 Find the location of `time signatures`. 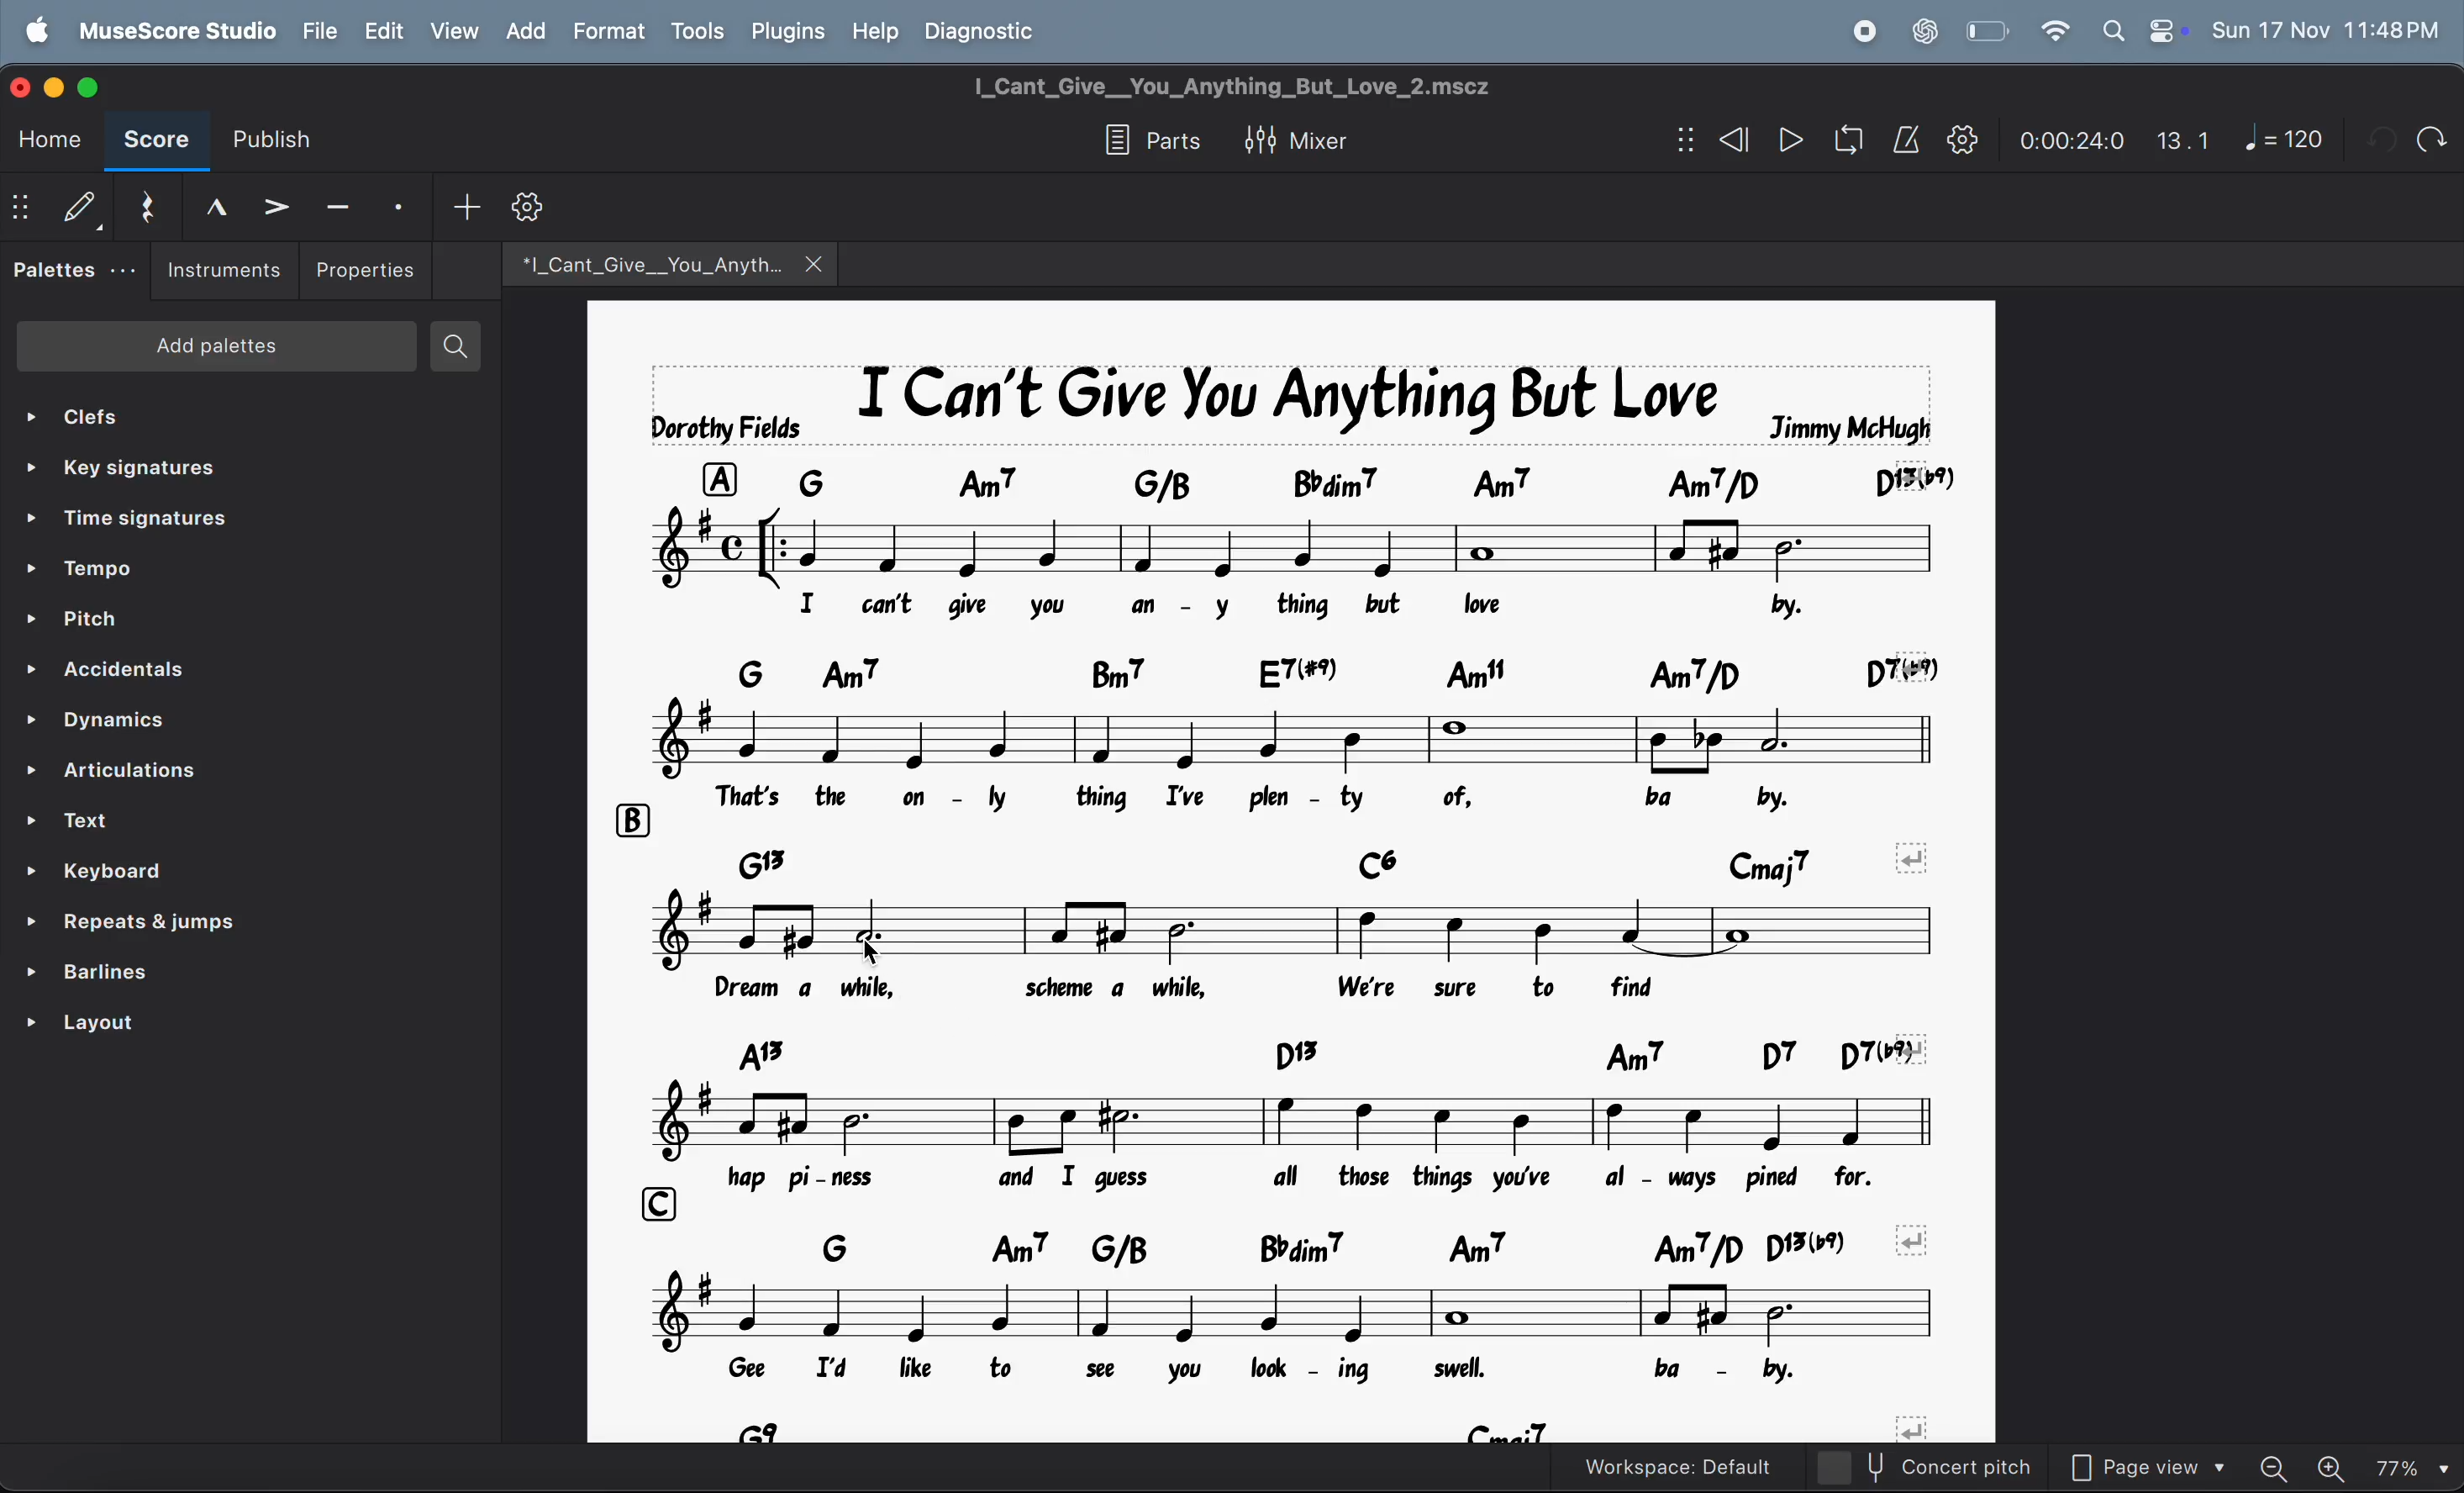

time signatures is located at coordinates (224, 523).